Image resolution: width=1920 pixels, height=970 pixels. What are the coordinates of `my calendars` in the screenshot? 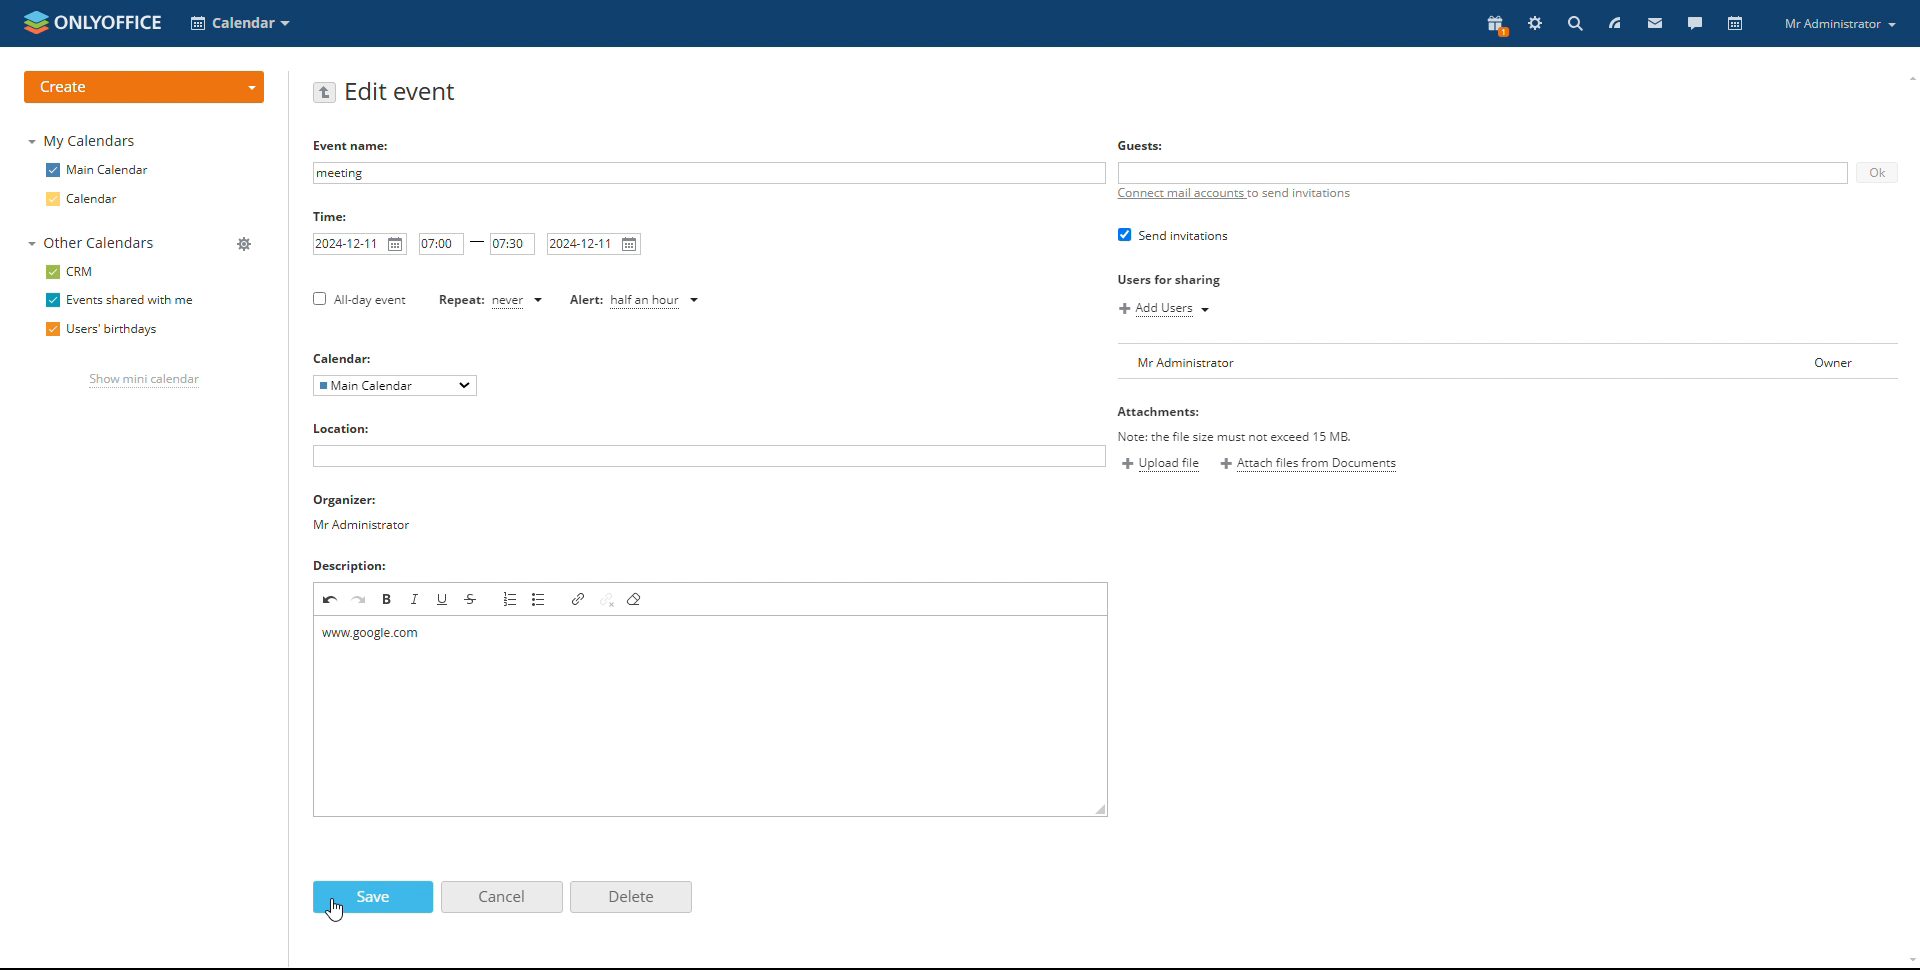 It's located at (85, 140).